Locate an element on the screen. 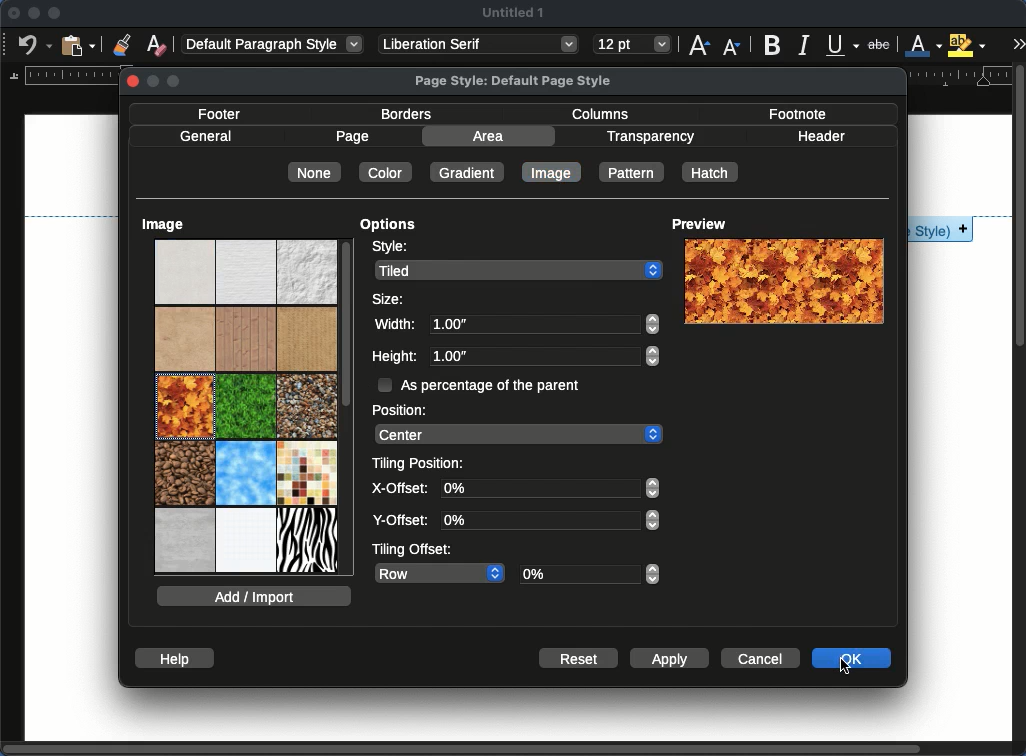  images is located at coordinates (245, 305).